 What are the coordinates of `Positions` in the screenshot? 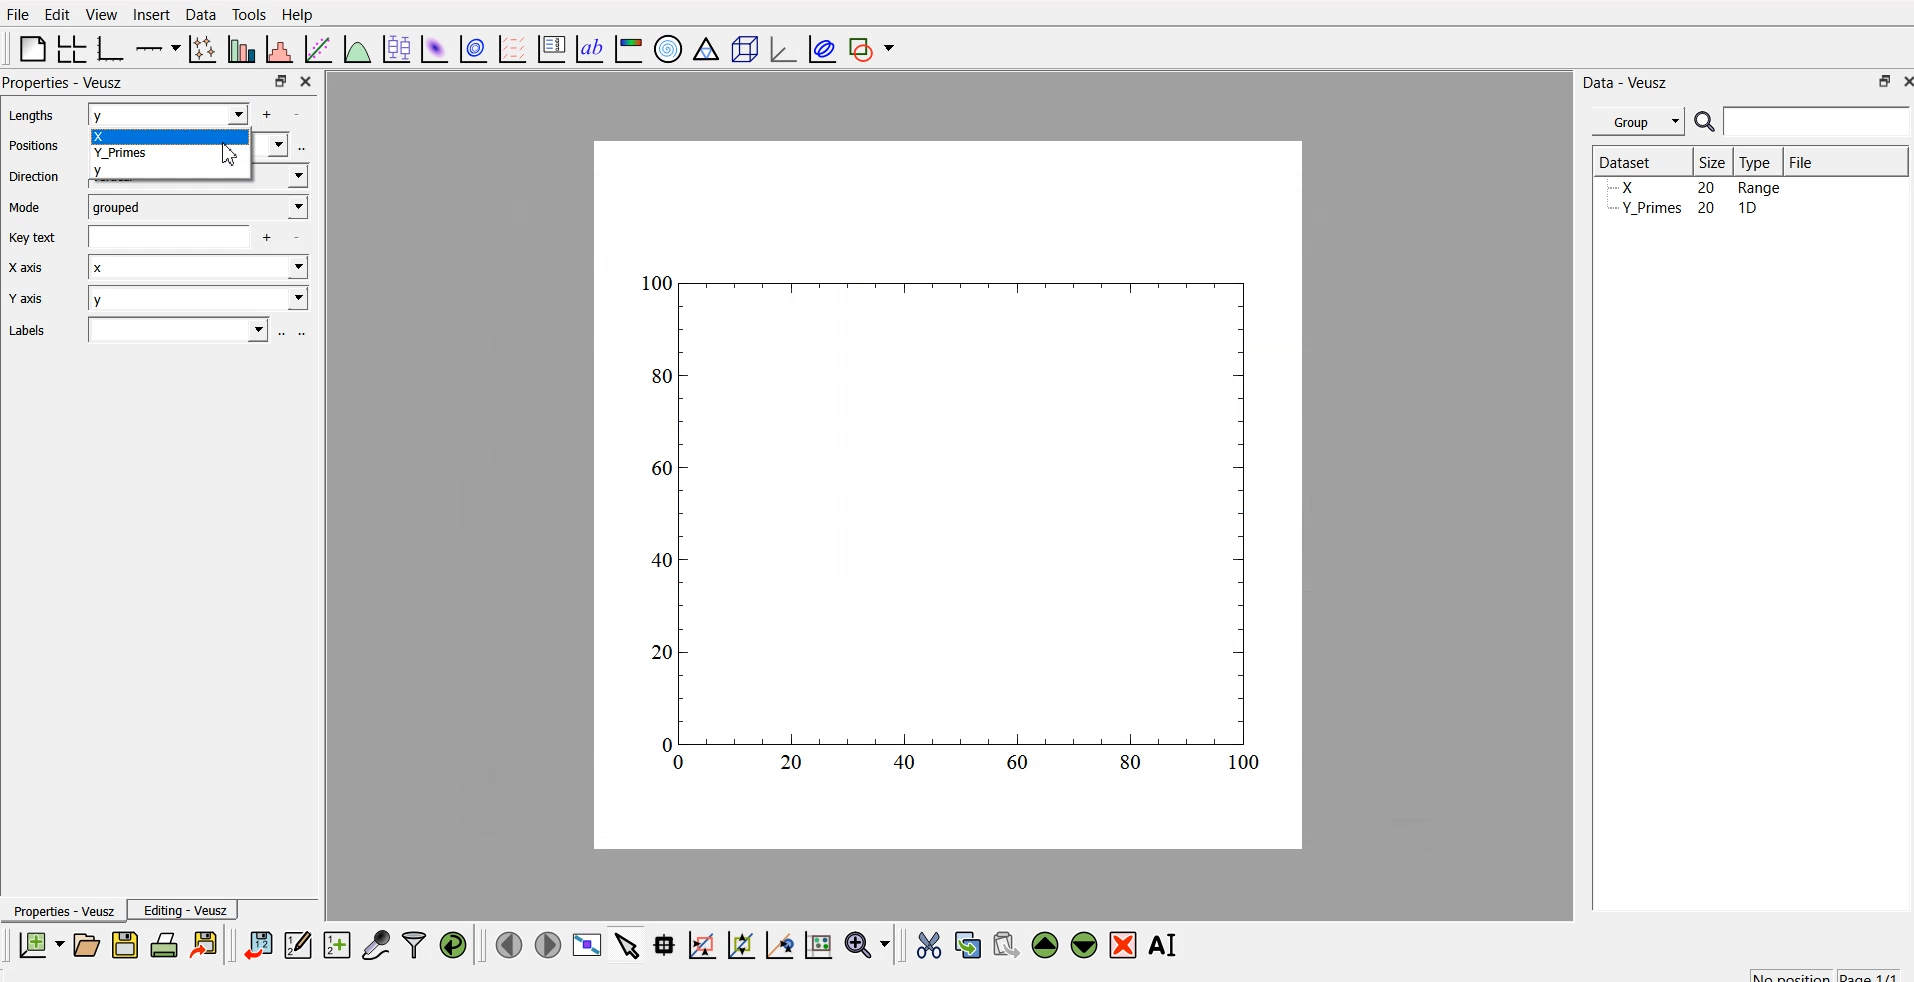 It's located at (38, 146).